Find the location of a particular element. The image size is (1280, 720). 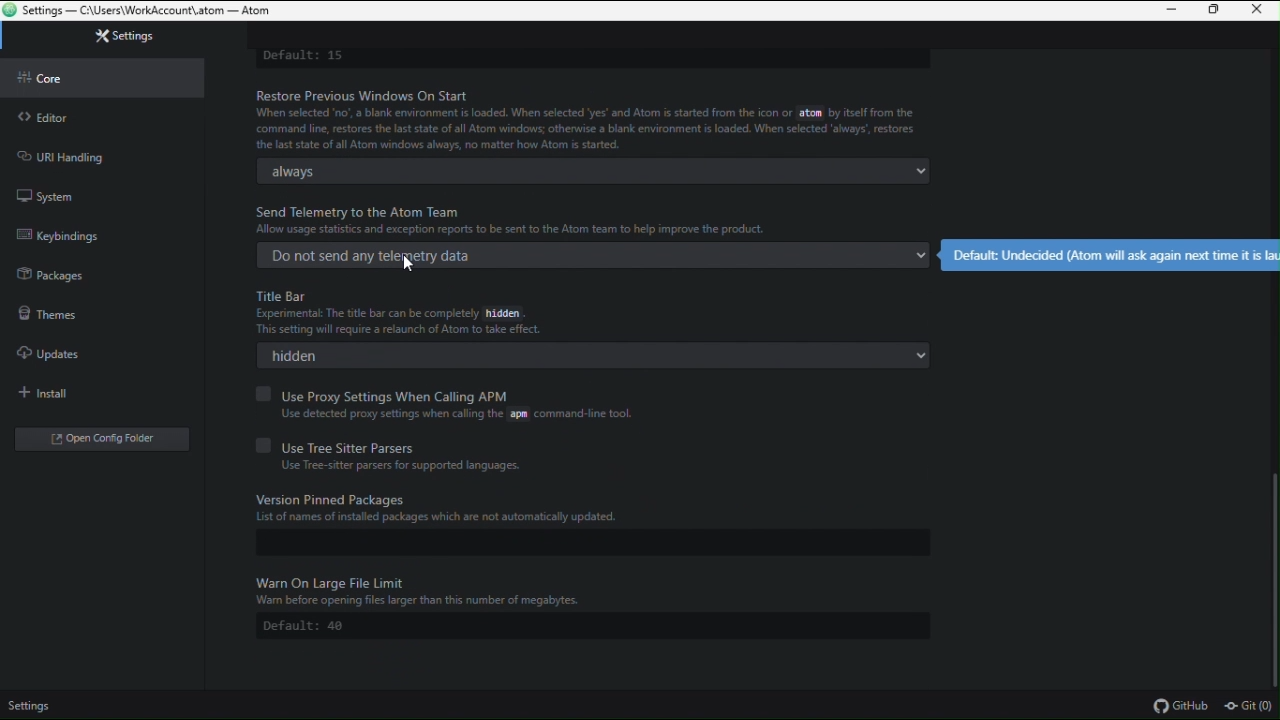

restore is located at coordinates (1217, 11).